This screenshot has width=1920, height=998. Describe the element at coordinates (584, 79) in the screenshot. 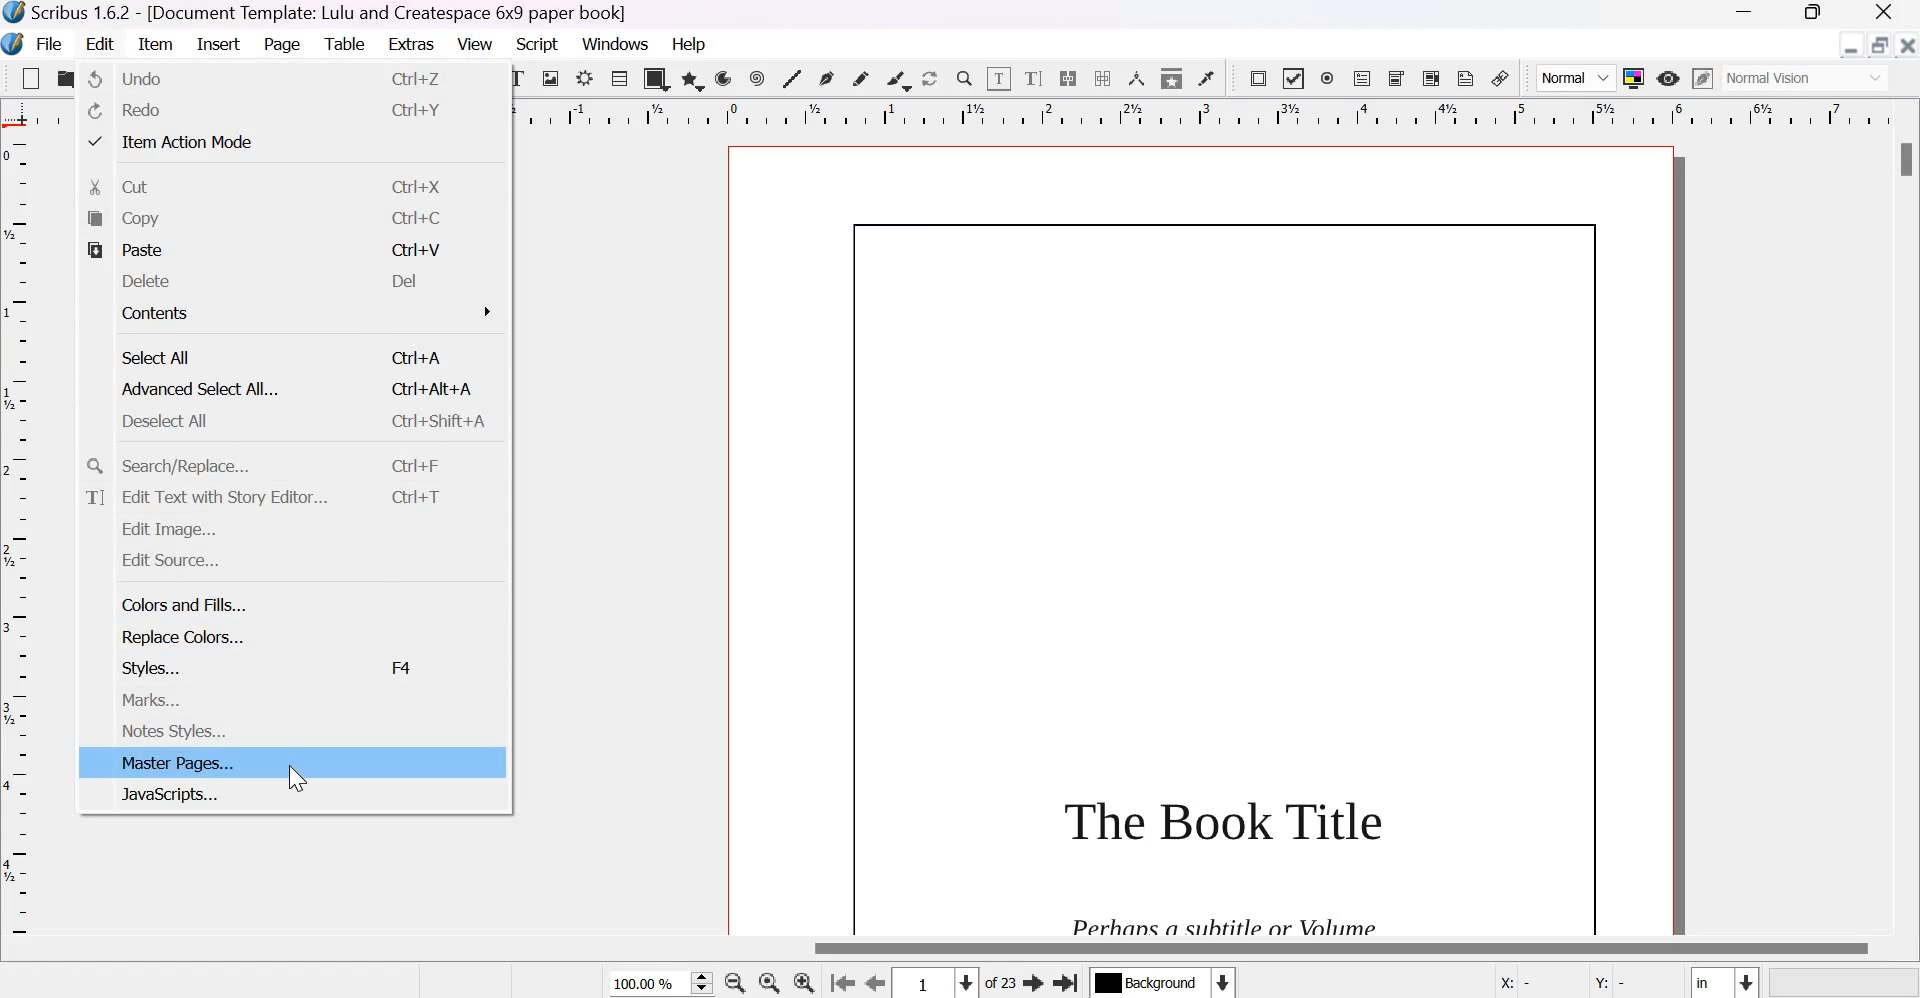

I see `Render frame` at that location.